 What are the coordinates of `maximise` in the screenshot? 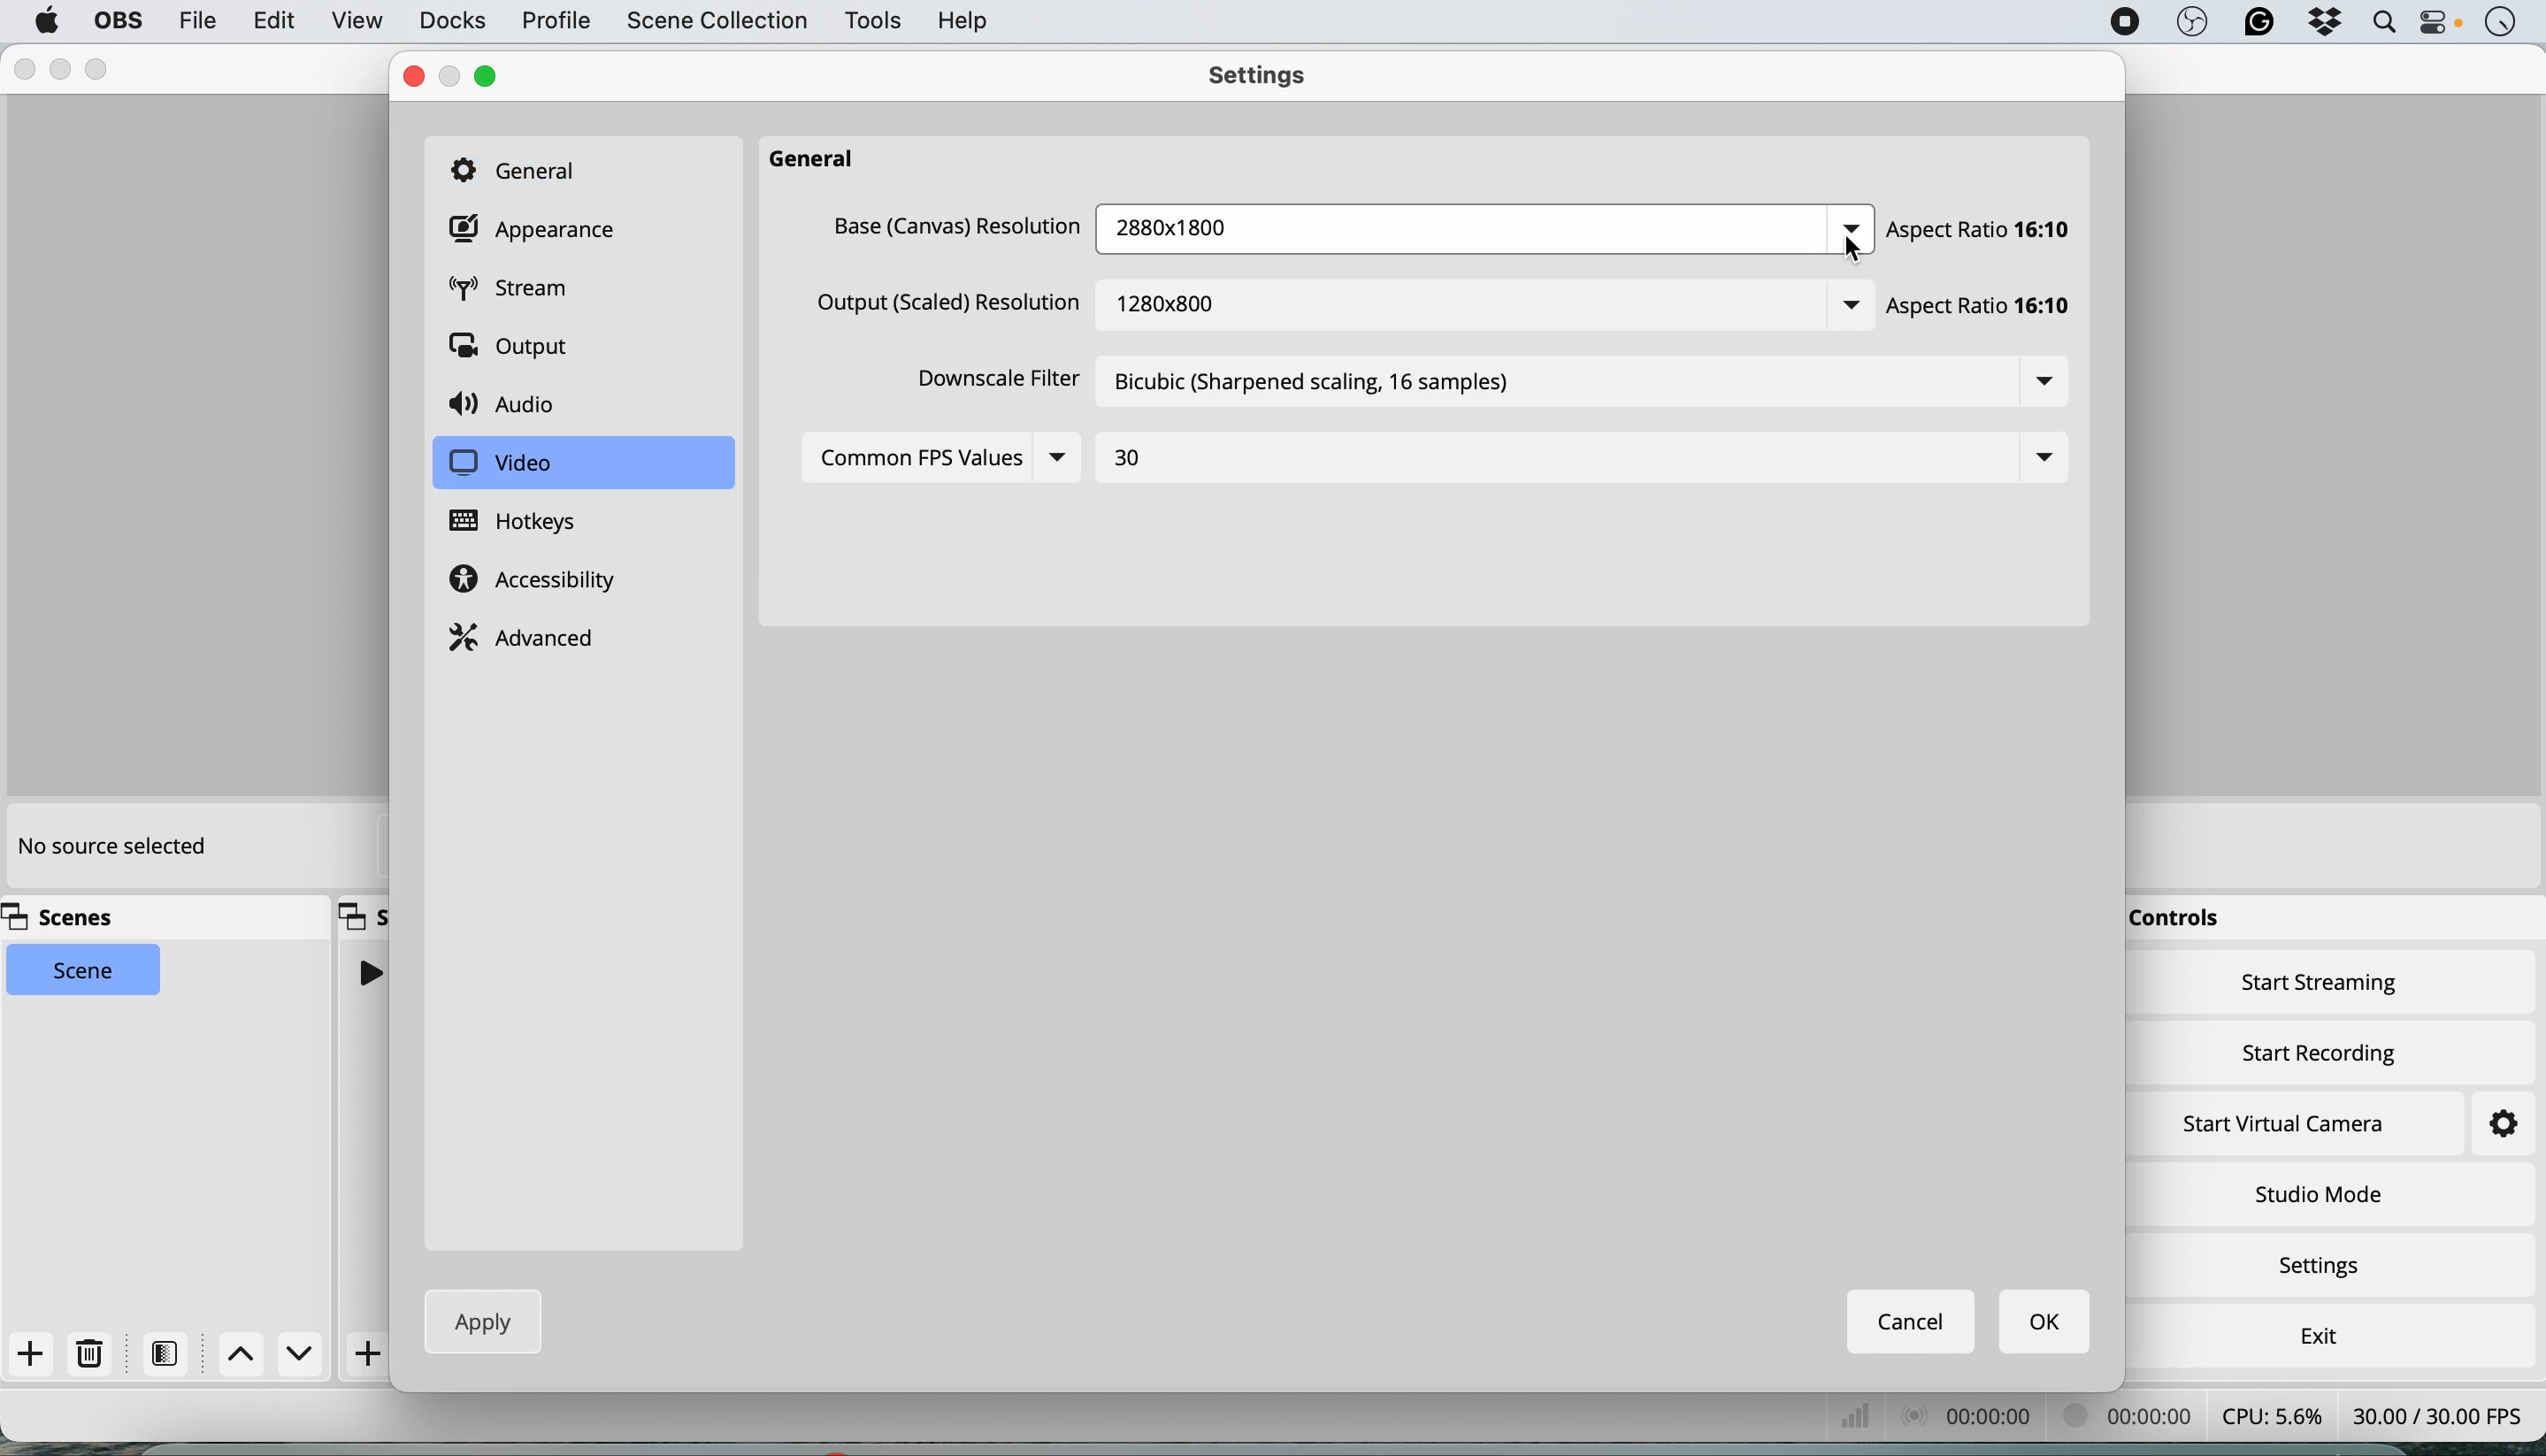 It's located at (101, 69).